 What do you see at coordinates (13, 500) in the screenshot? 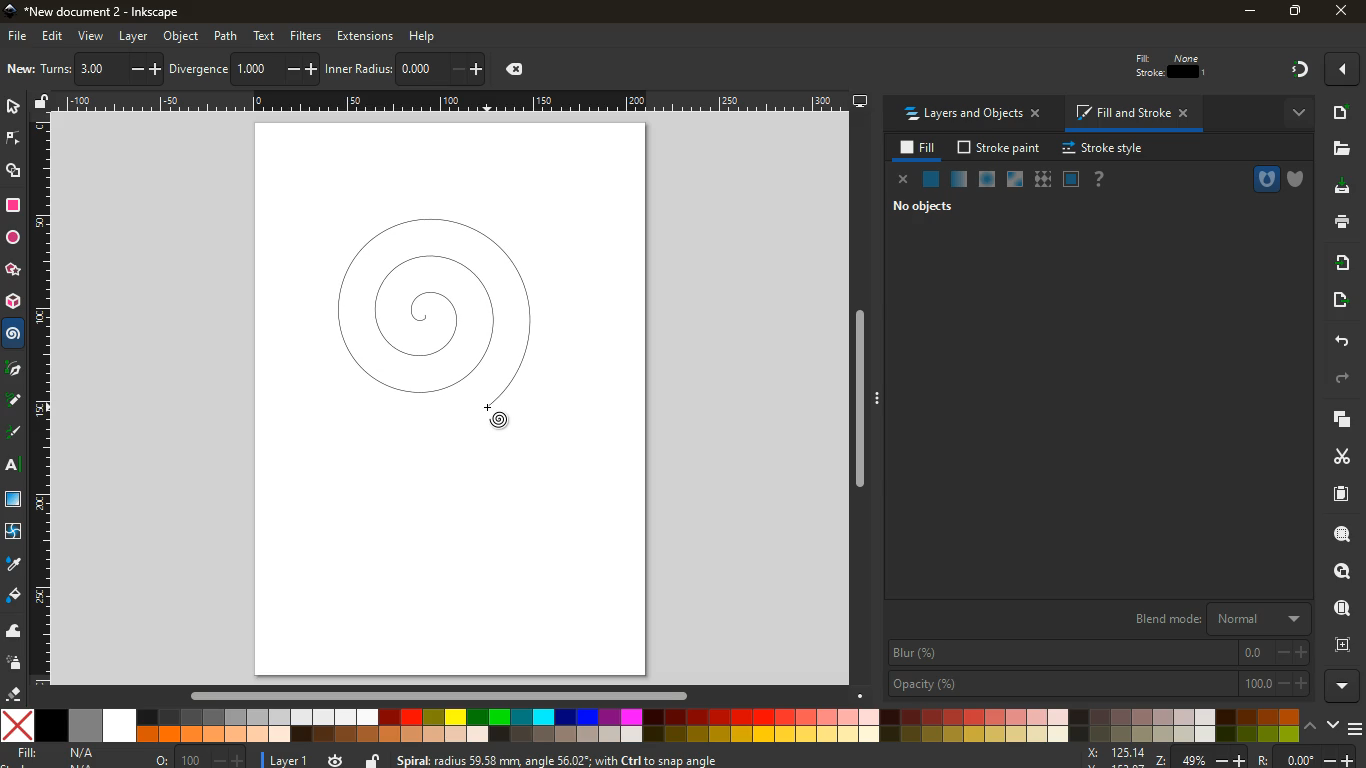
I see `glass` at bounding box center [13, 500].